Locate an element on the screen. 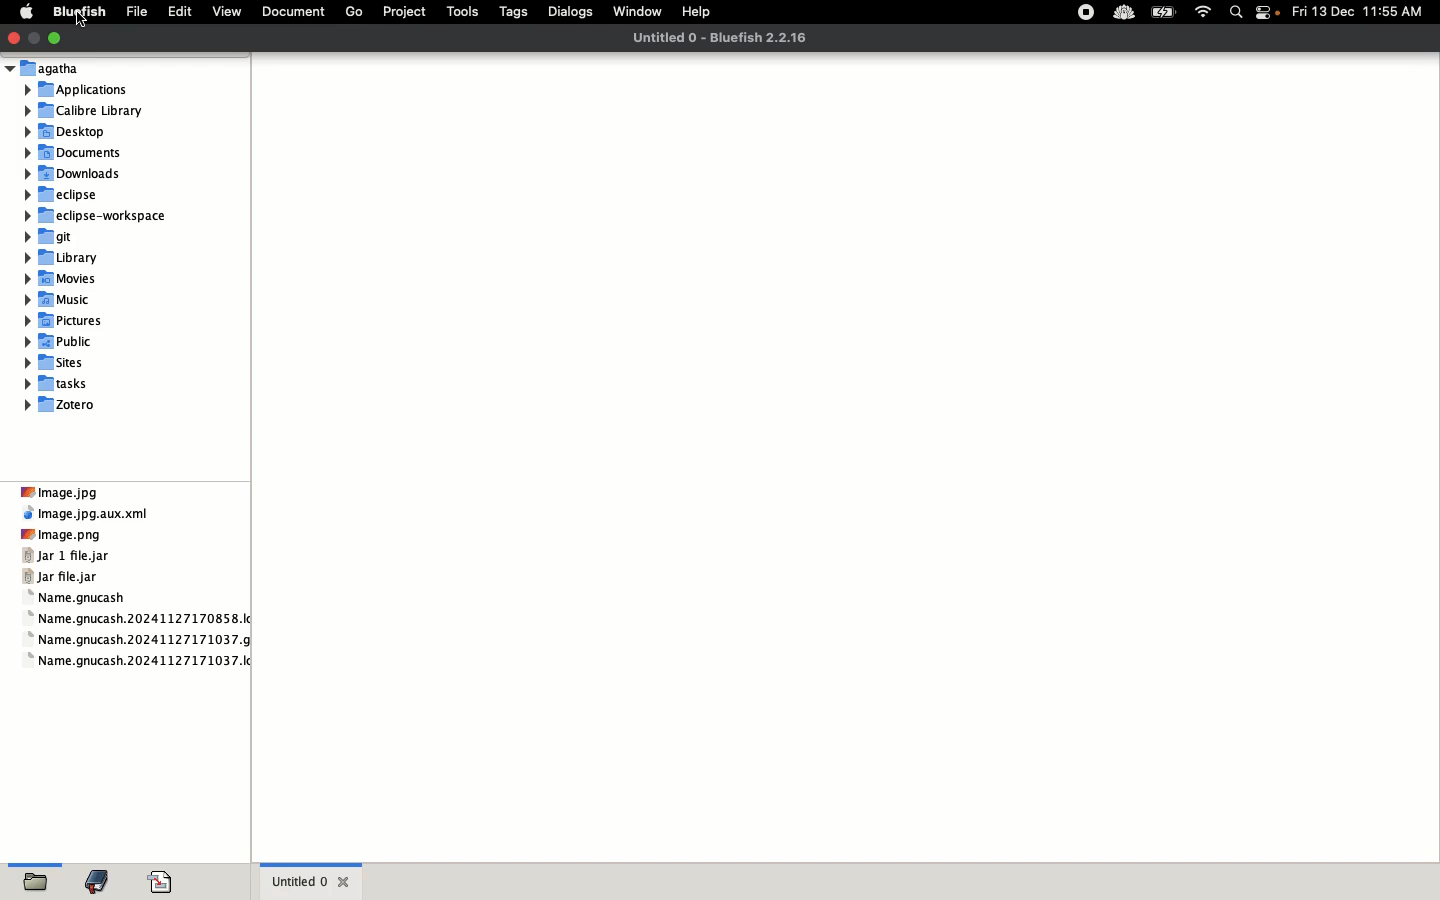  applications is located at coordinates (78, 88).